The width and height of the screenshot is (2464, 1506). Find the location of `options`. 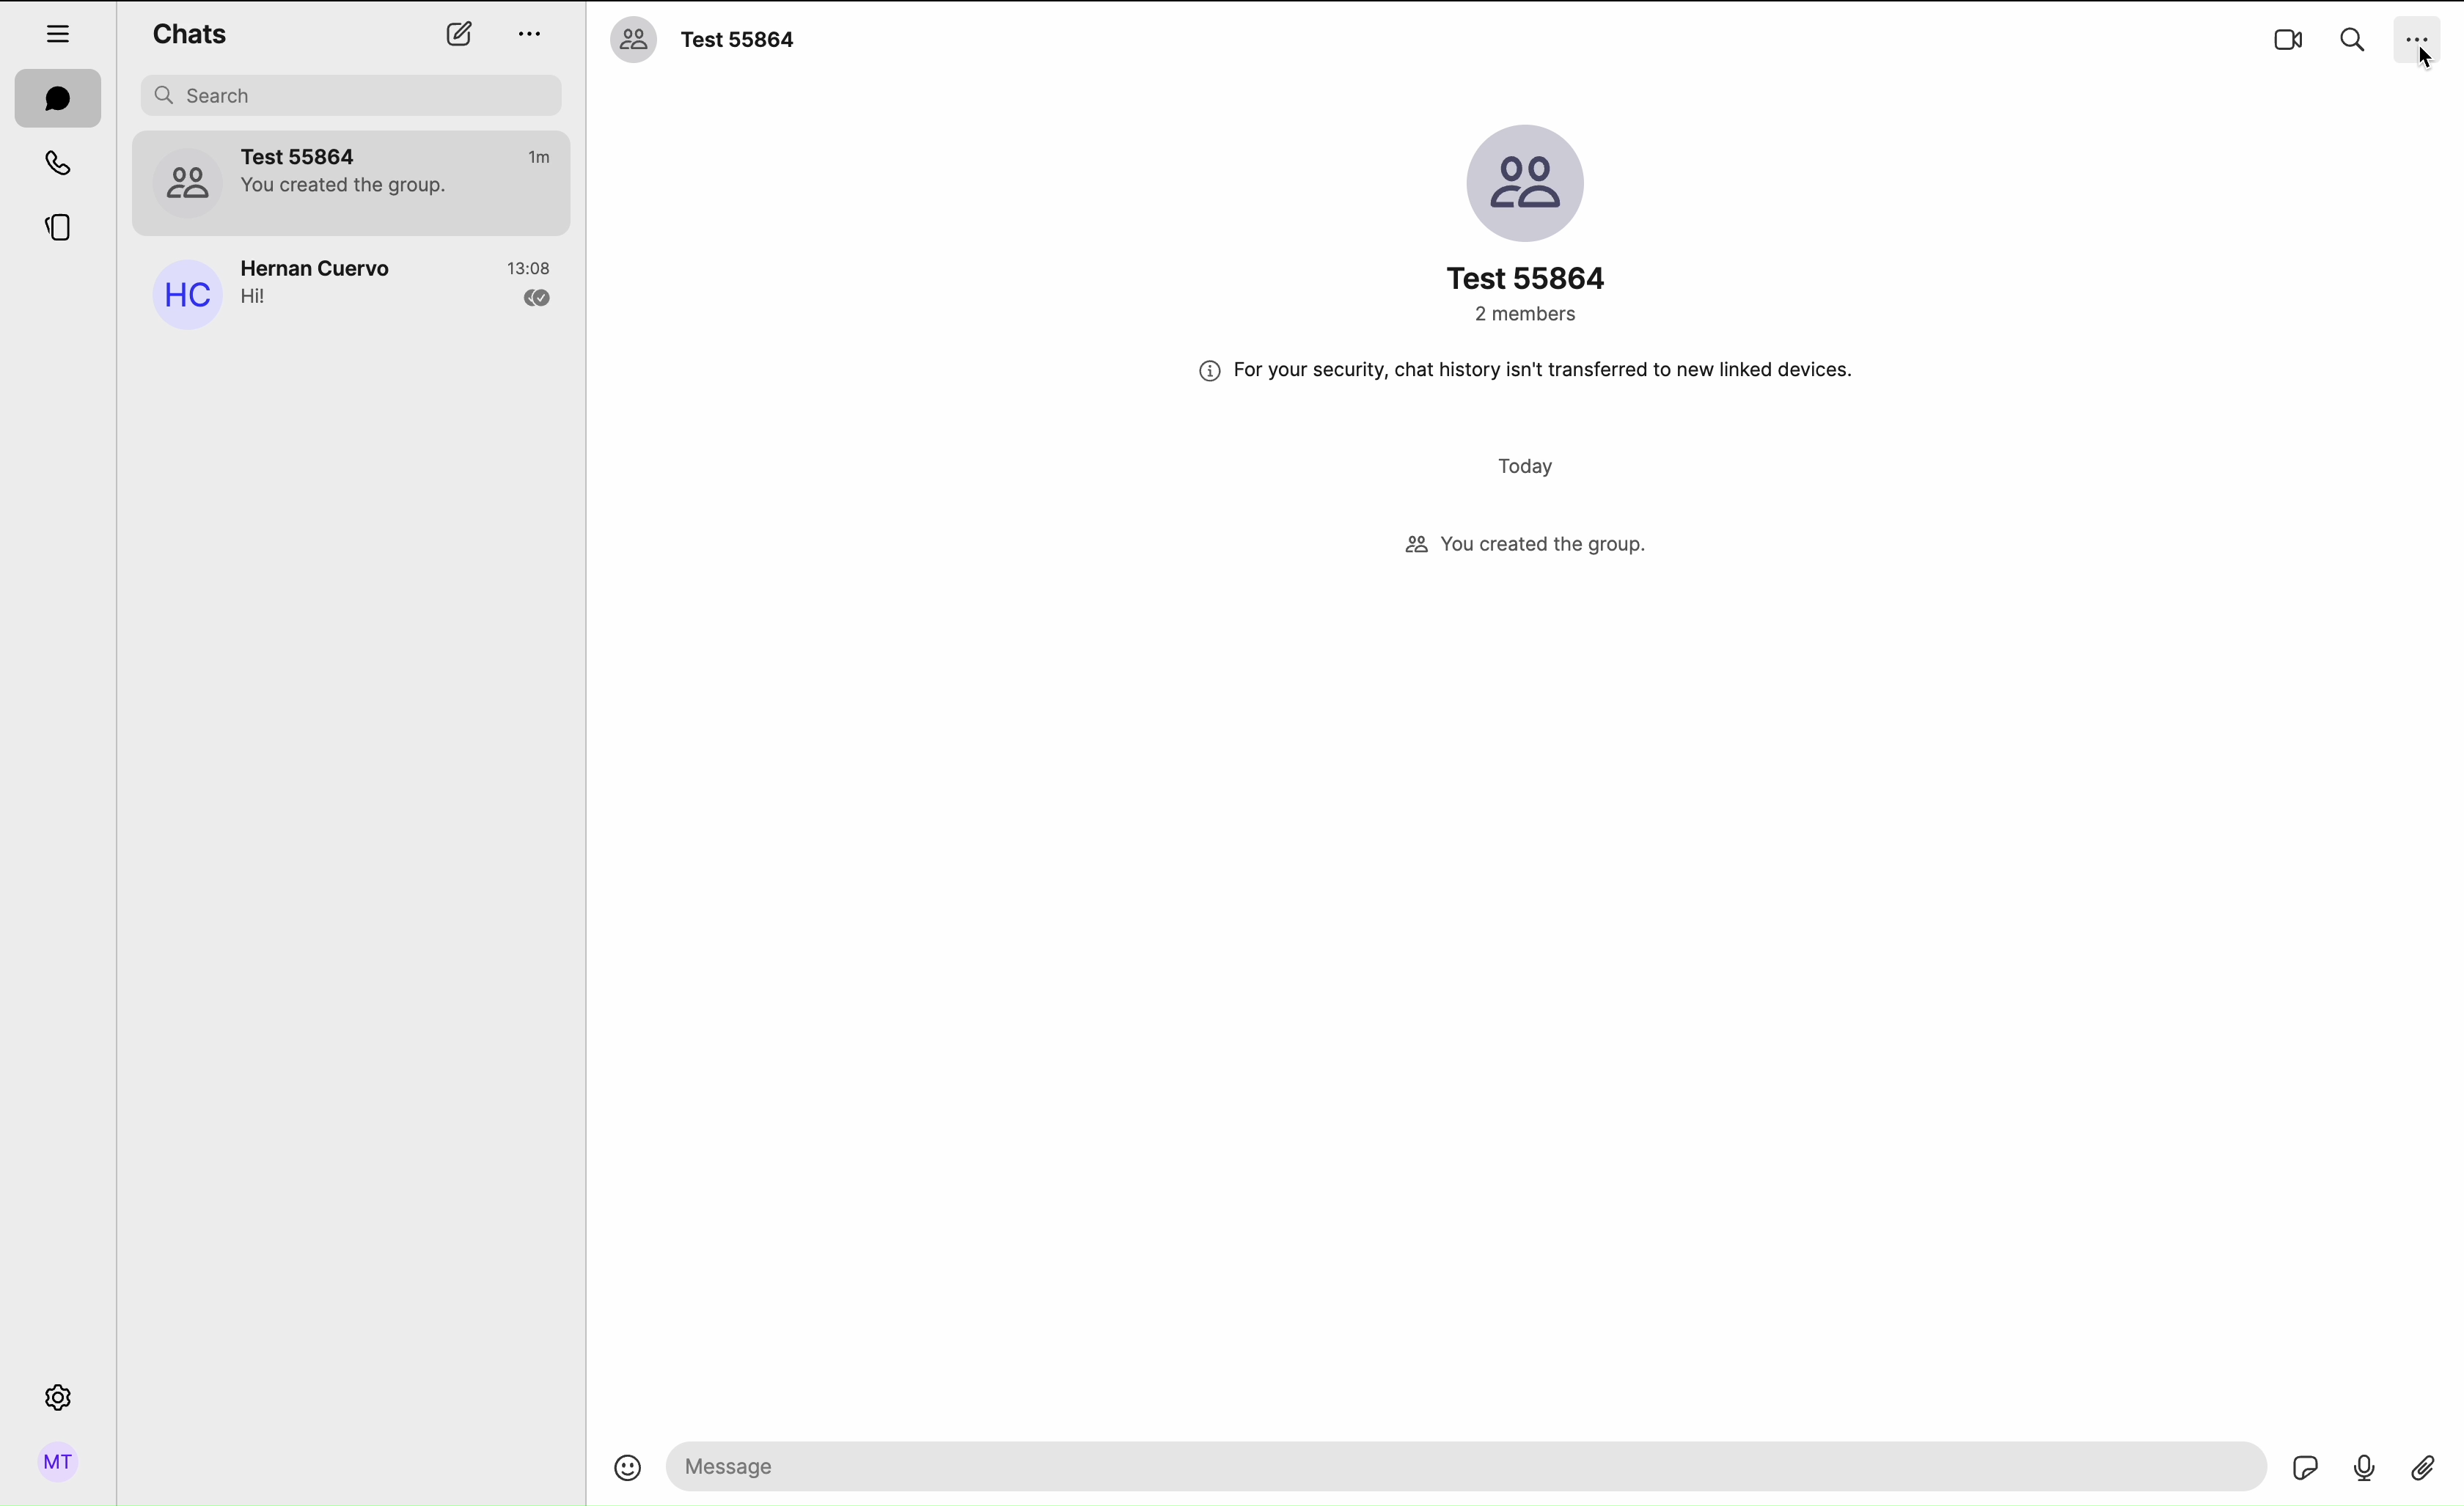

options is located at coordinates (2413, 31).